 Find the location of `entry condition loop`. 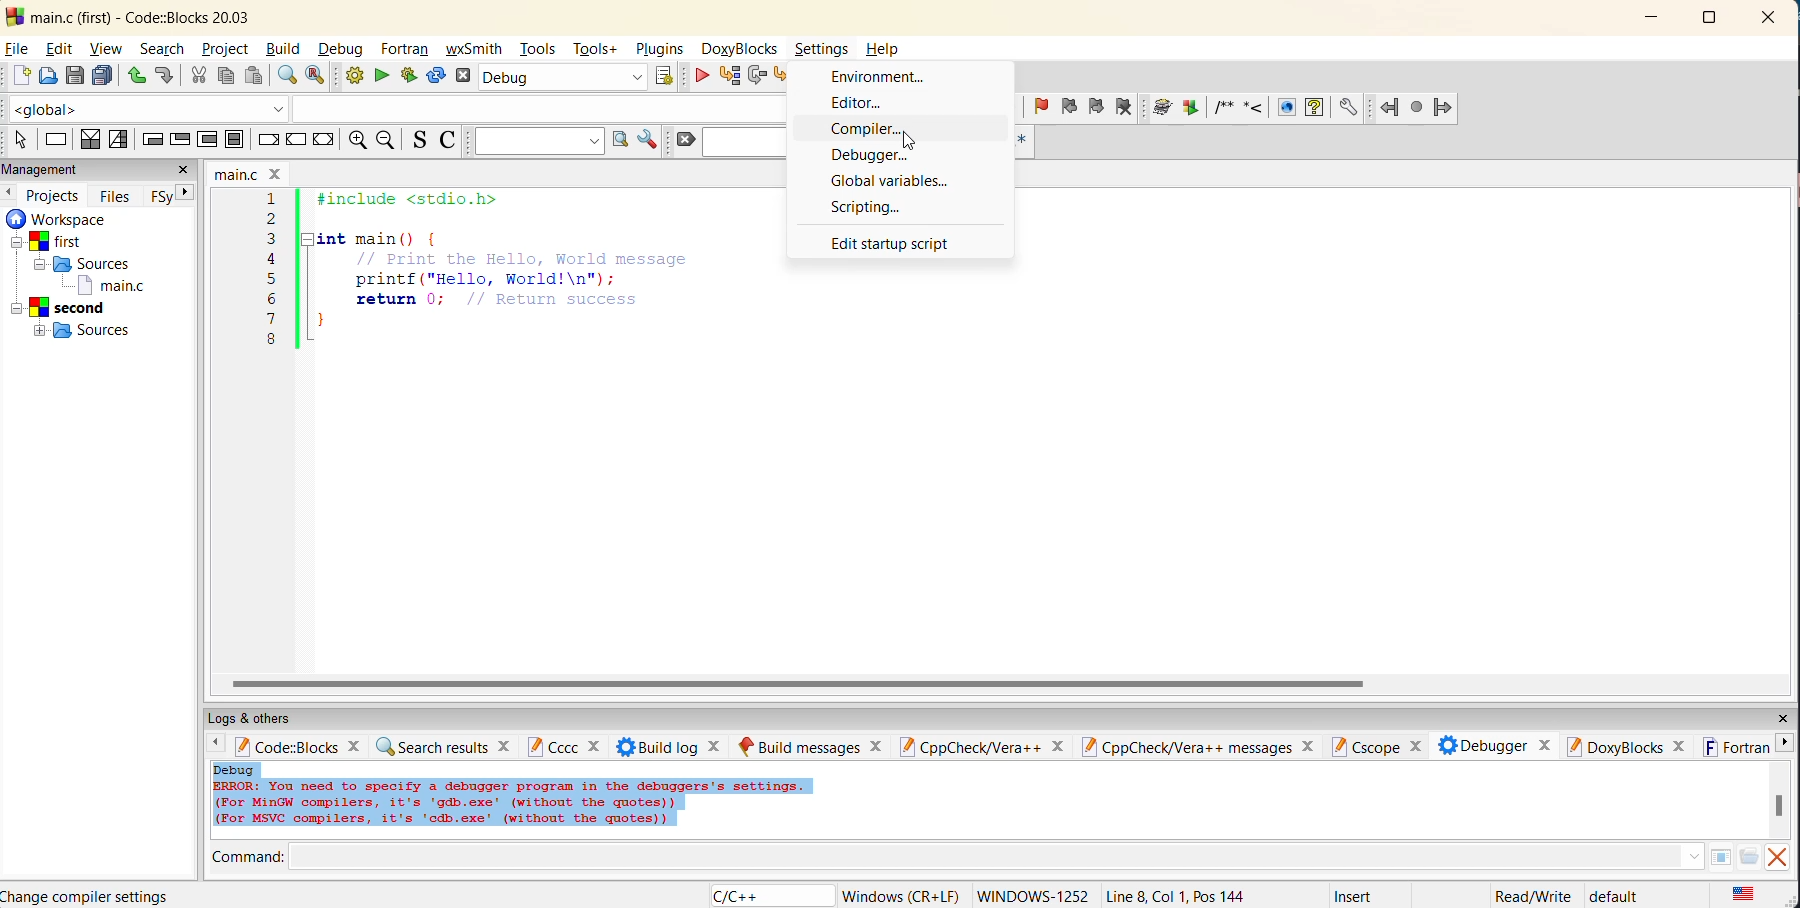

entry condition loop is located at coordinates (149, 141).